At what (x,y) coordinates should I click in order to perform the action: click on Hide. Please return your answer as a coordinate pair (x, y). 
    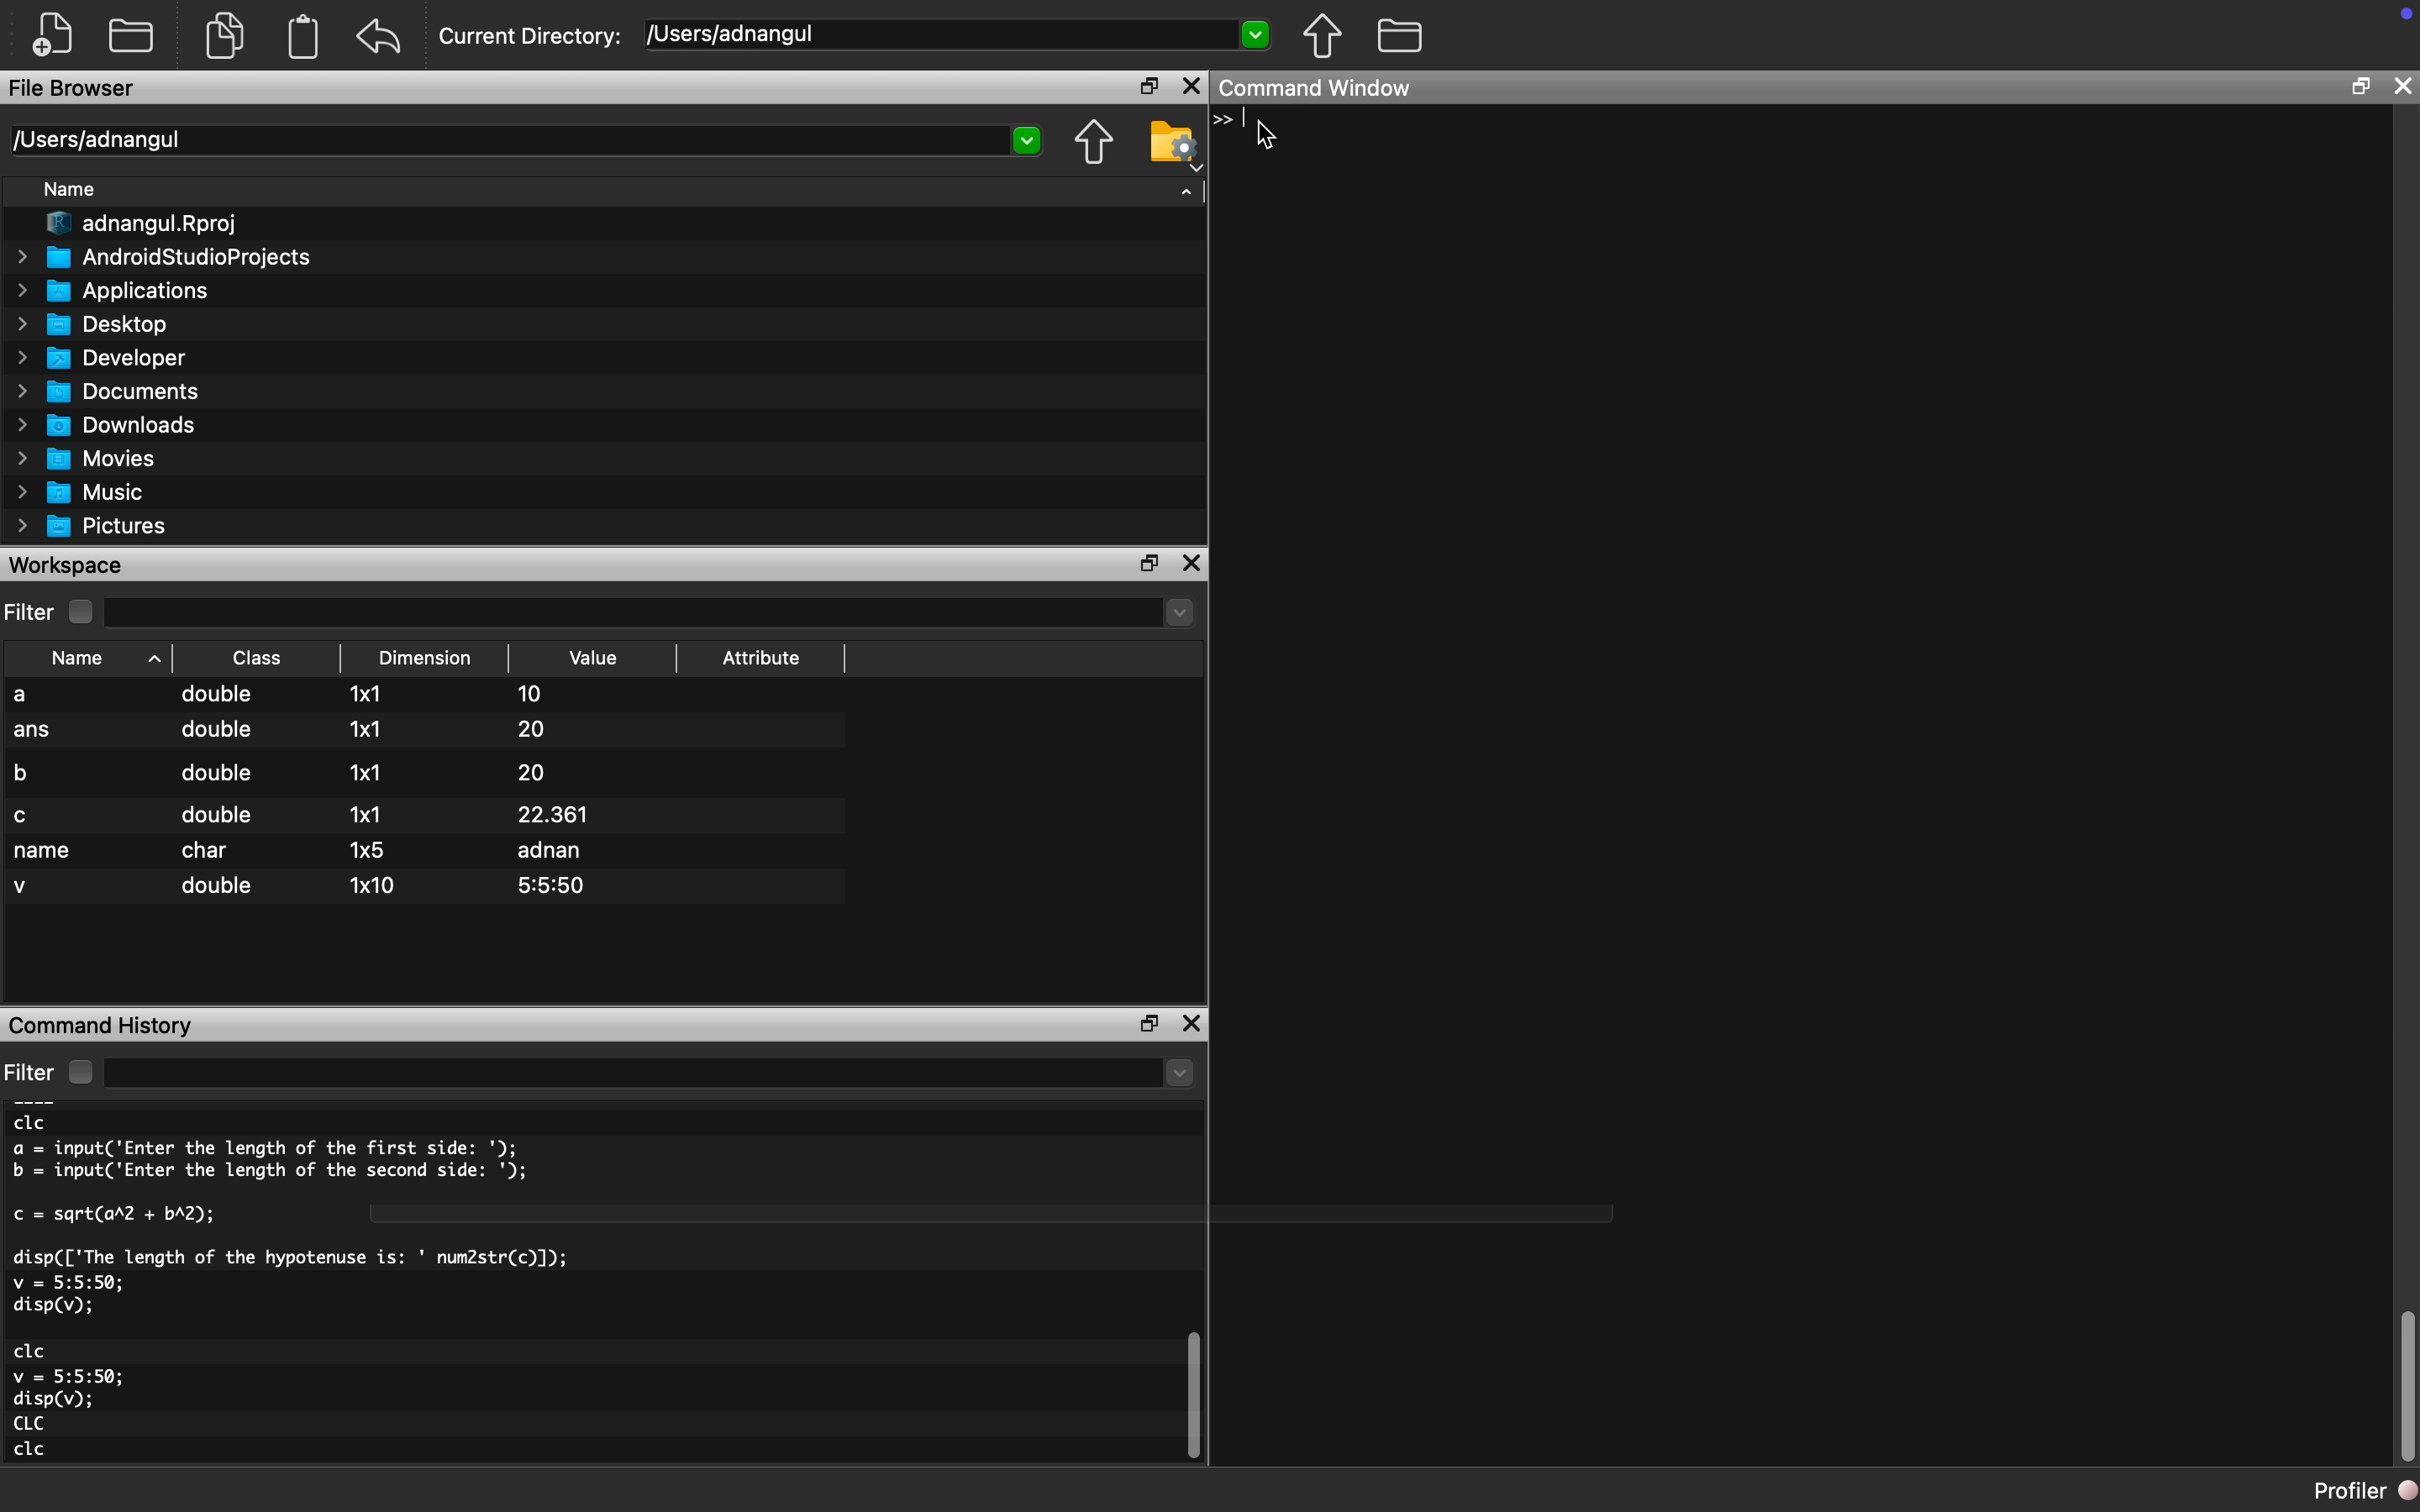
    Looking at the image, I should click on (1187, 198).